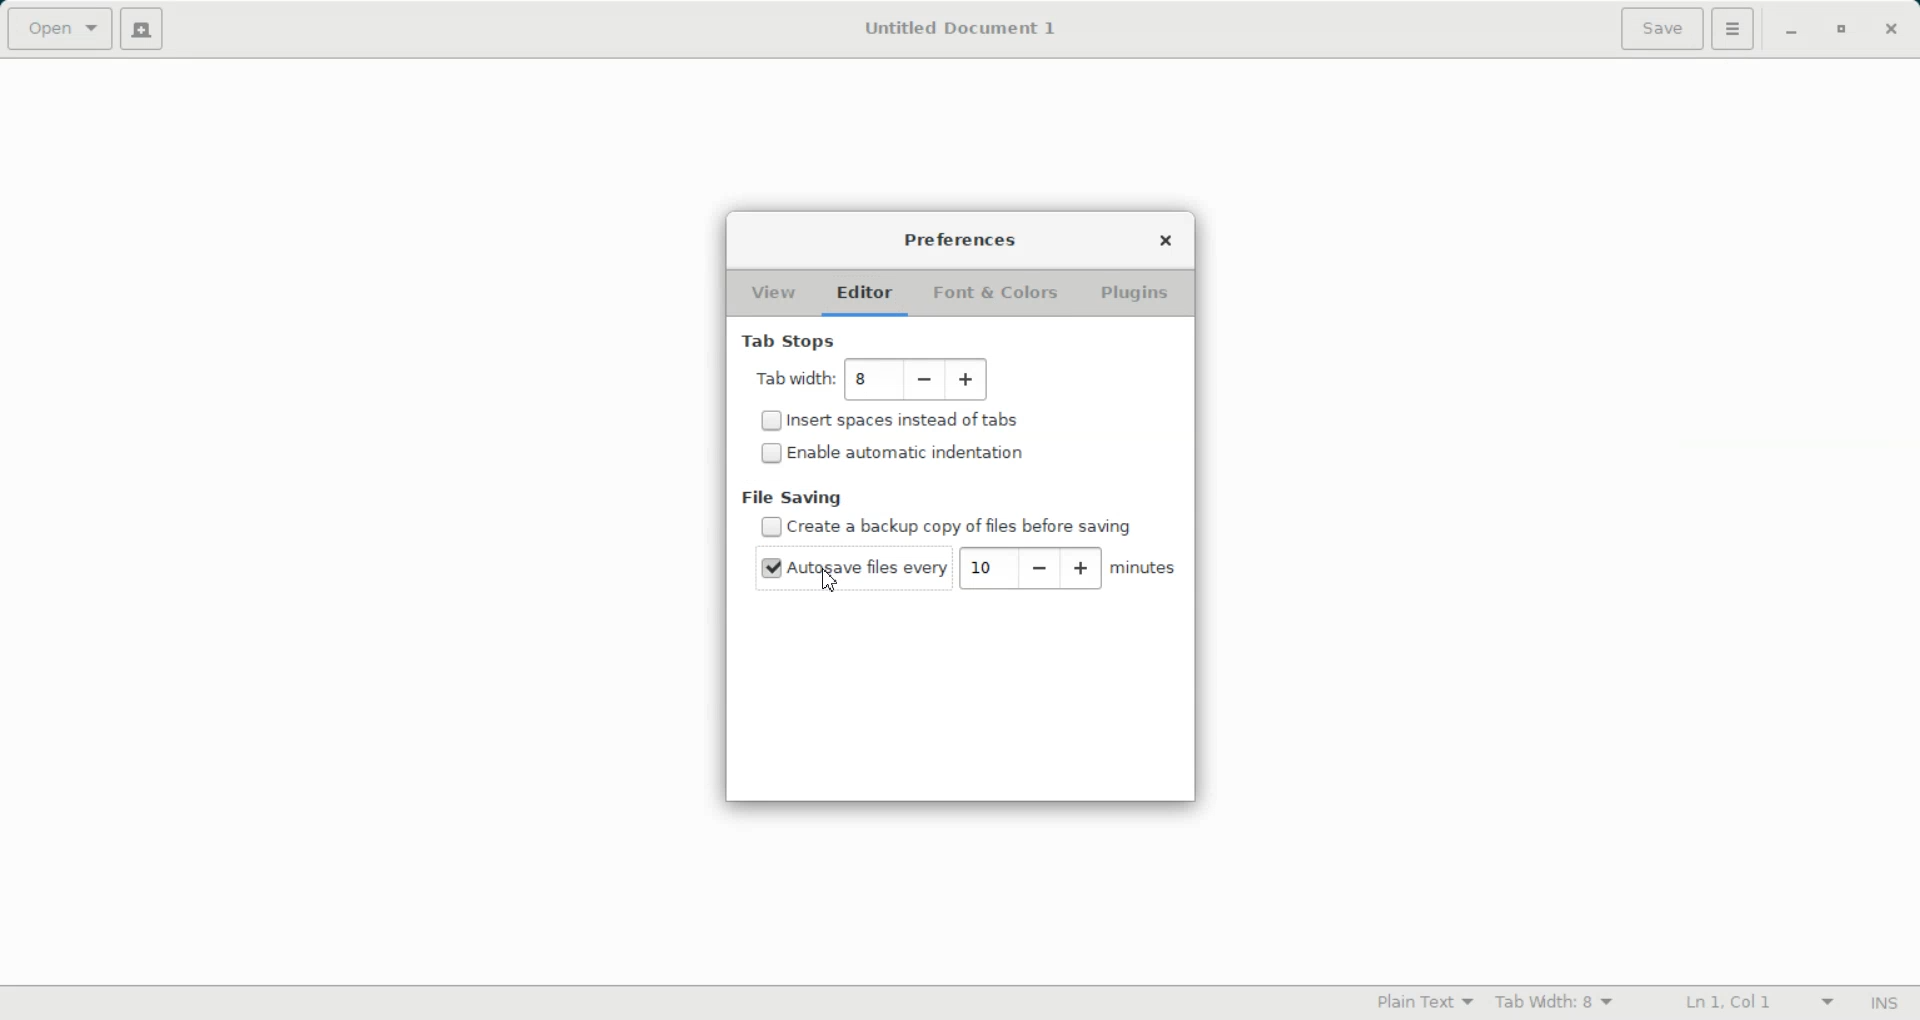  What do you see at coordinates (792, 380) in the screenshot?
I see `tab width` at bounding box center [792, 380].